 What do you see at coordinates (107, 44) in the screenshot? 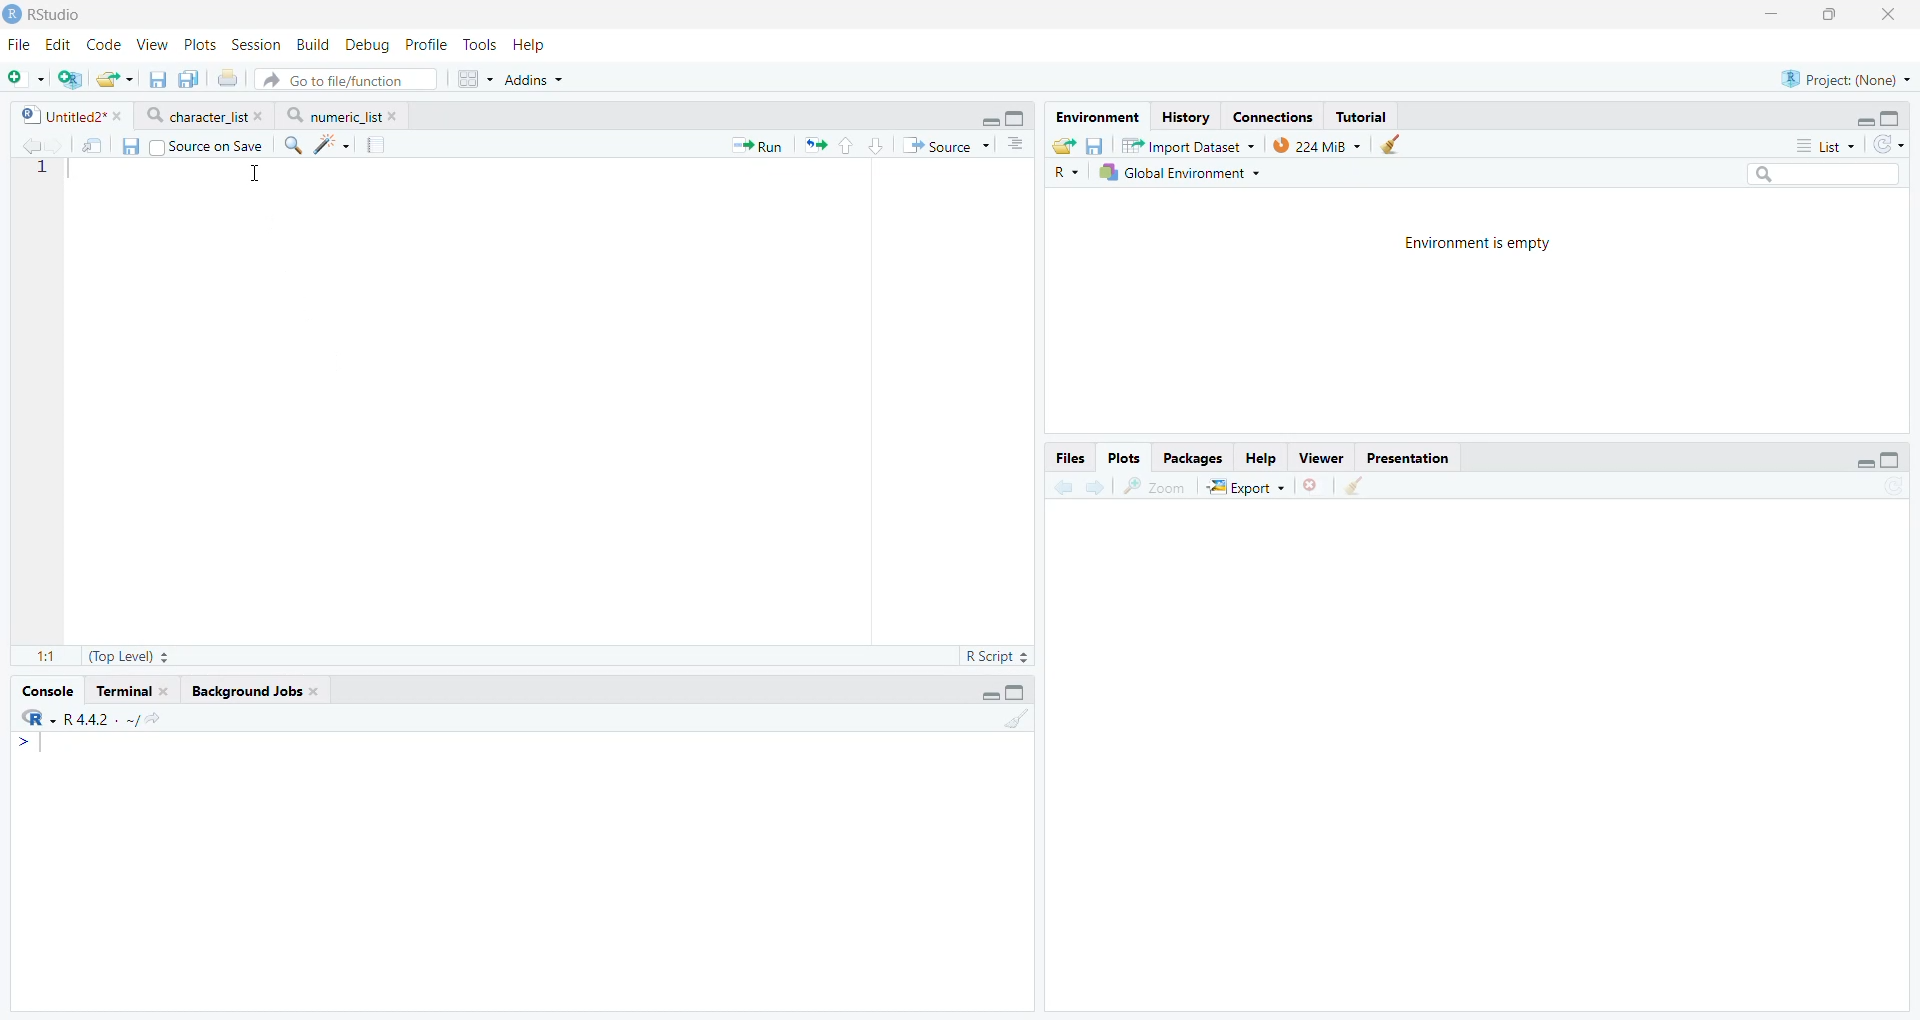
I see `Code` at bounding box center [107, 44].